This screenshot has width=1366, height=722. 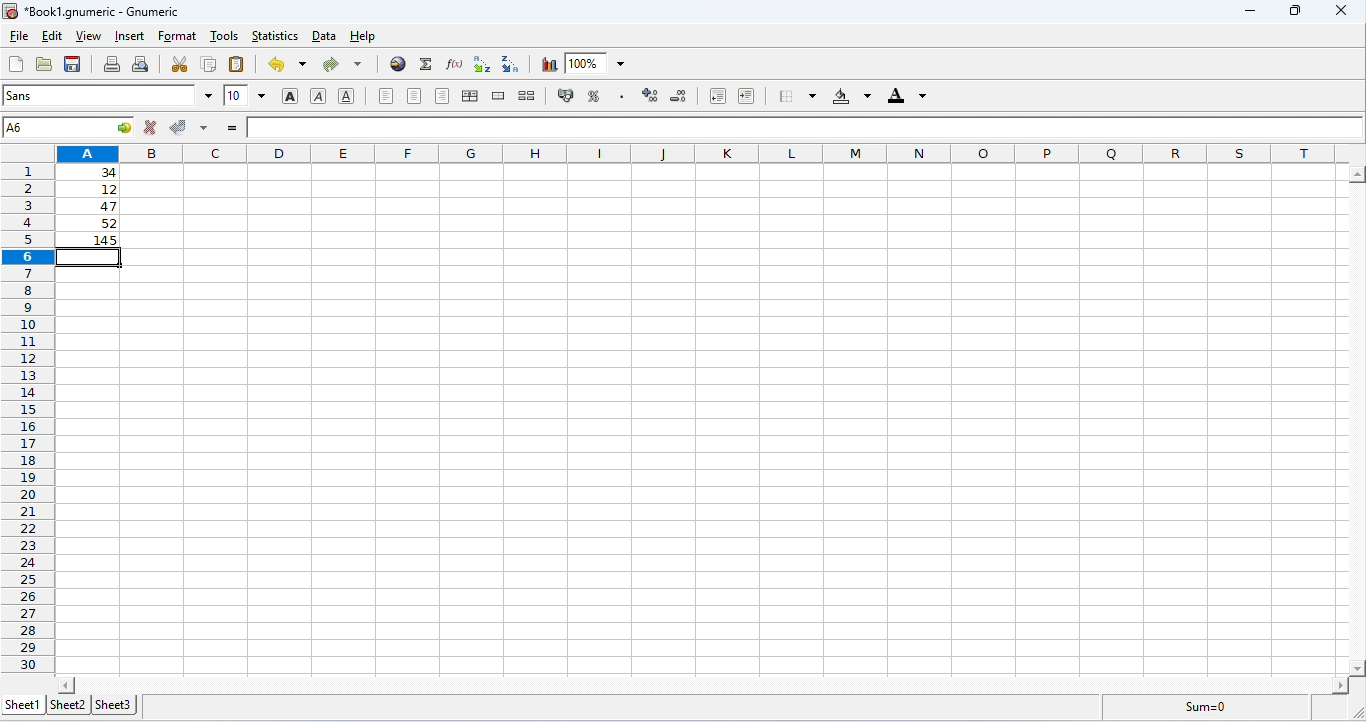 What do you see at coordinates (72, 127) in the screenshot?
I see `change in selected cell number` at bounding box center [72, 127].